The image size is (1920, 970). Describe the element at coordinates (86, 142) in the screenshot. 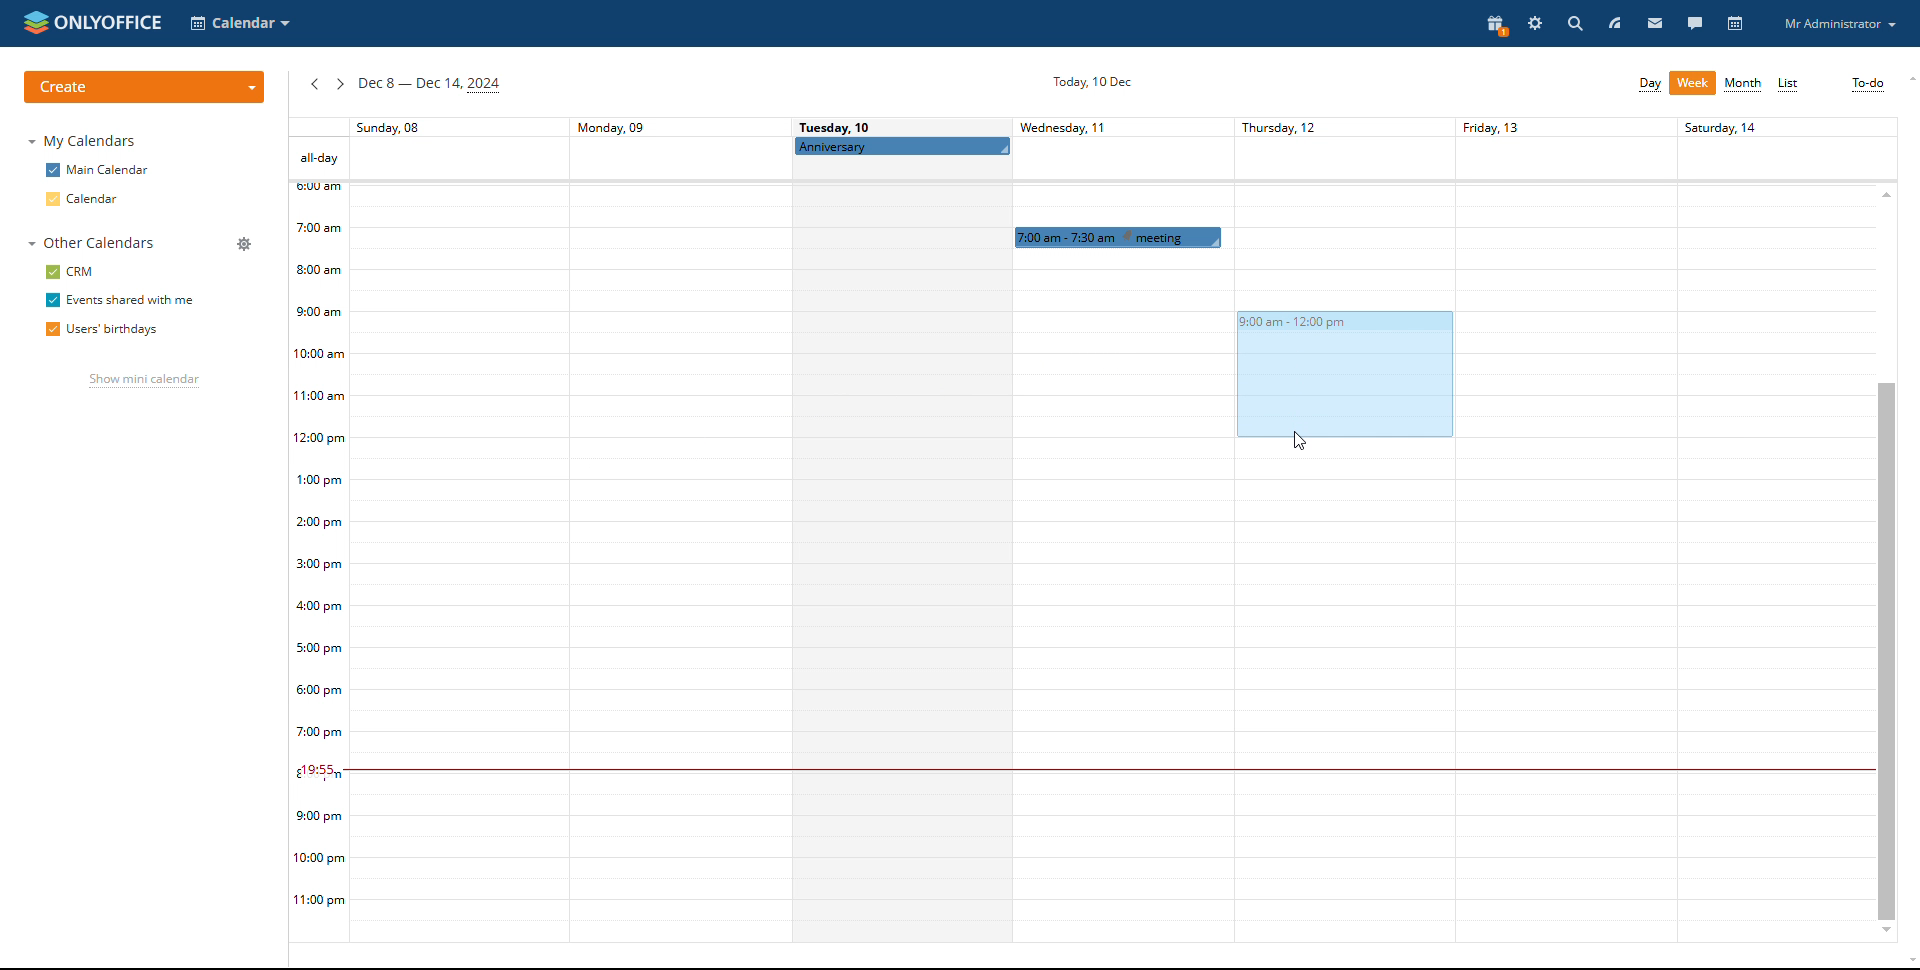

I see `my calendars` at that location.